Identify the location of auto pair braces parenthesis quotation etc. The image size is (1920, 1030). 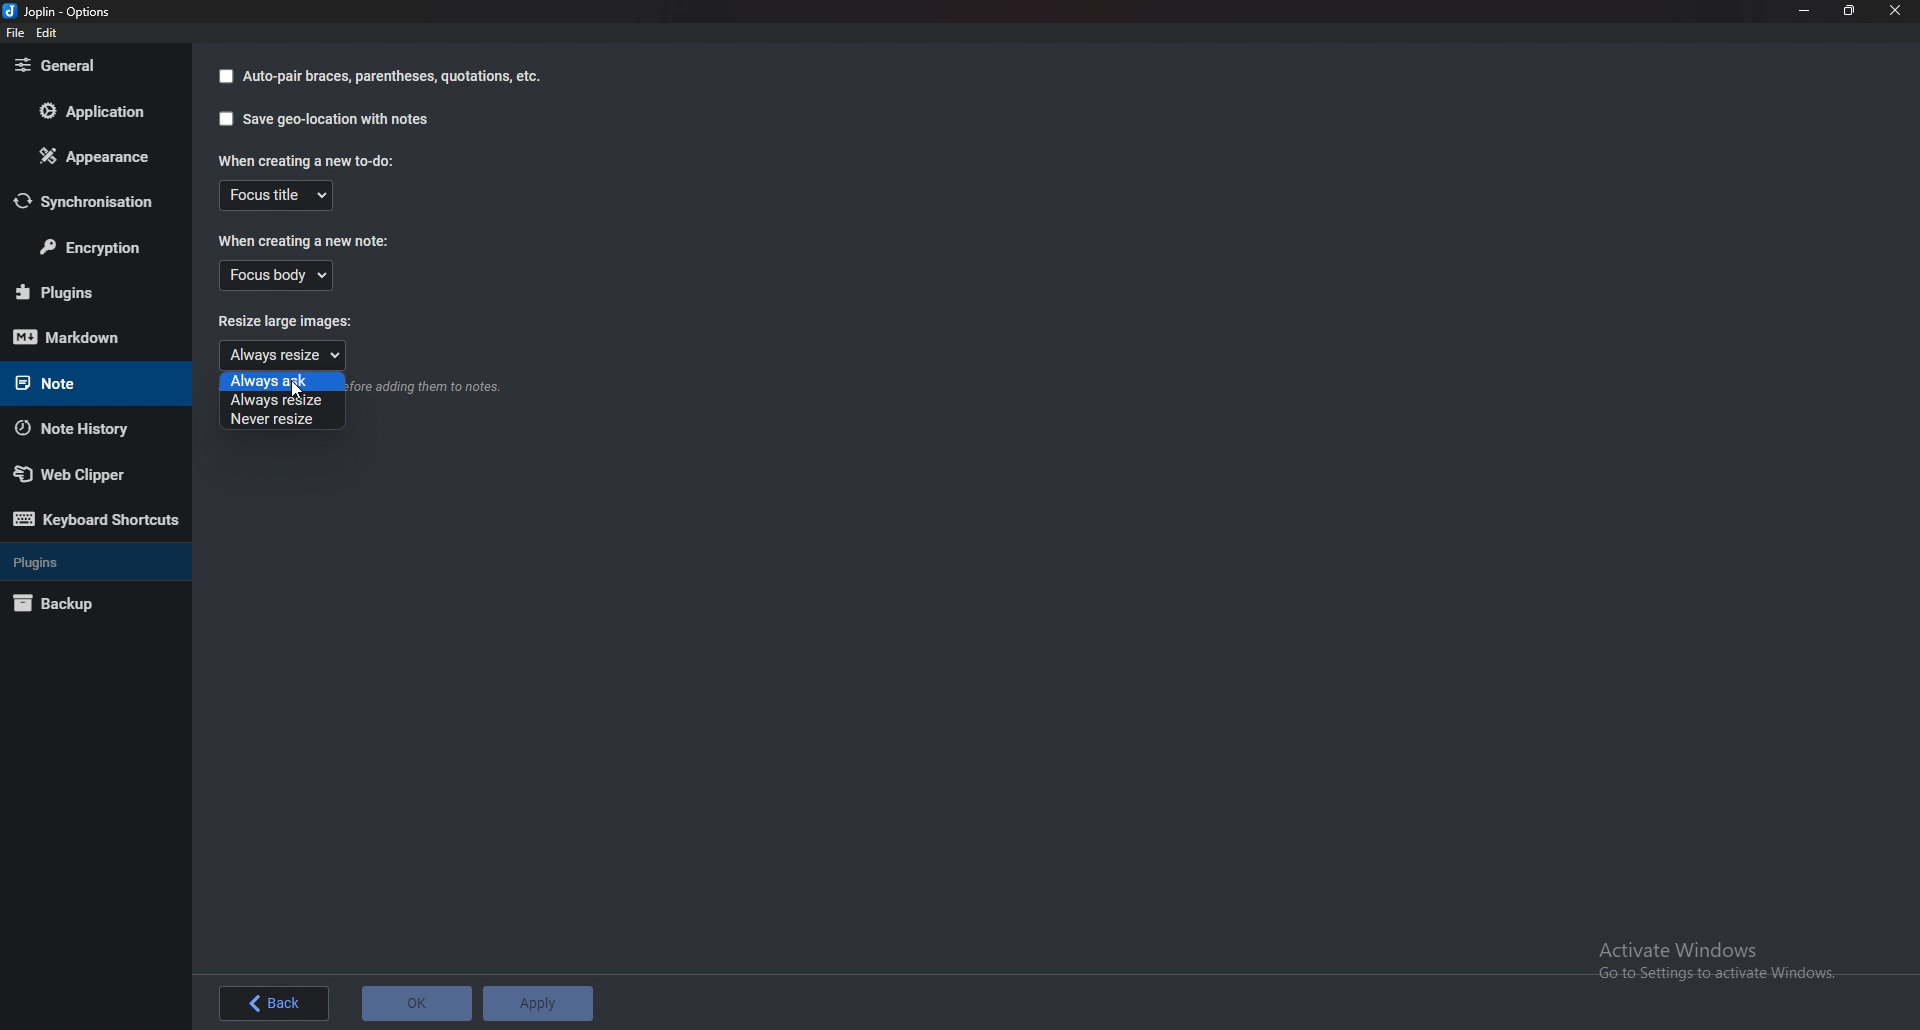
(391, 77).